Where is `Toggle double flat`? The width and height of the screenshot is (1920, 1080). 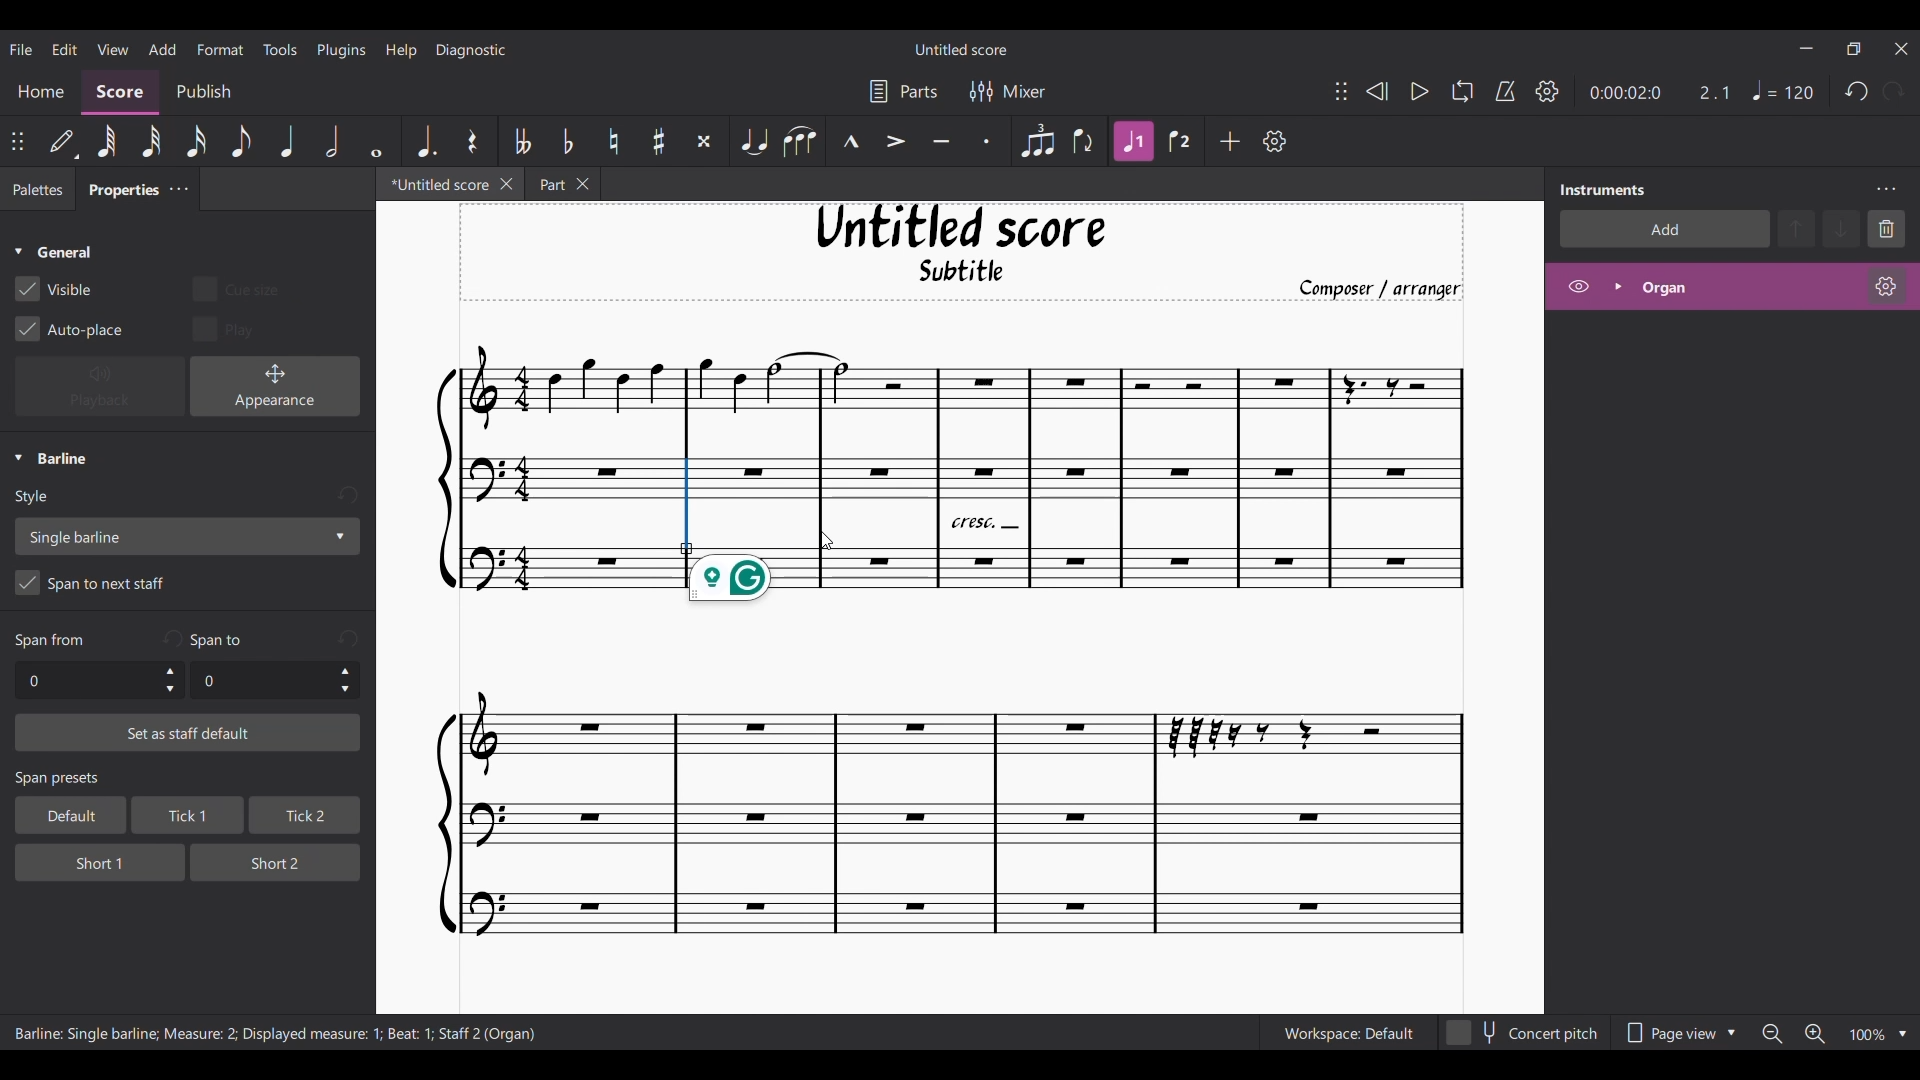 Toggle double flat is located at coordinates (519, 141).